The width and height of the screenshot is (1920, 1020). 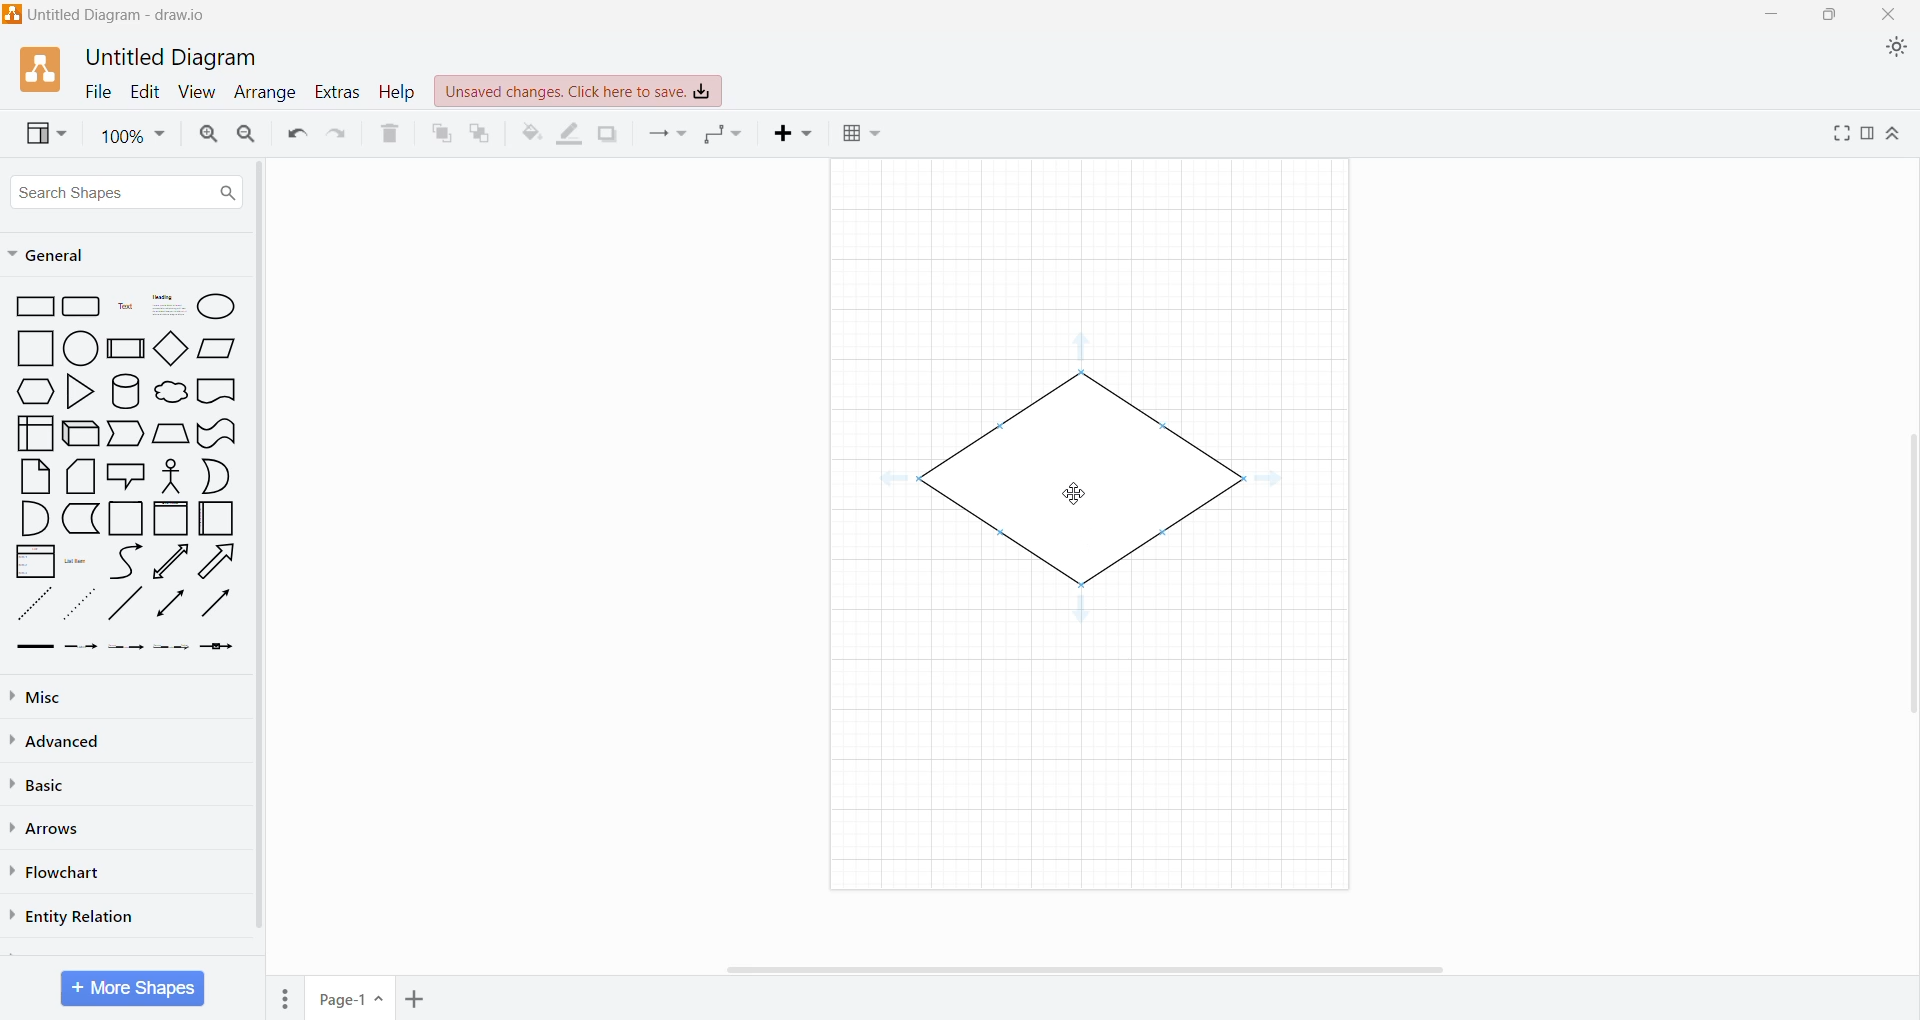 I want to click on To Front, so click(x=438, y=136).